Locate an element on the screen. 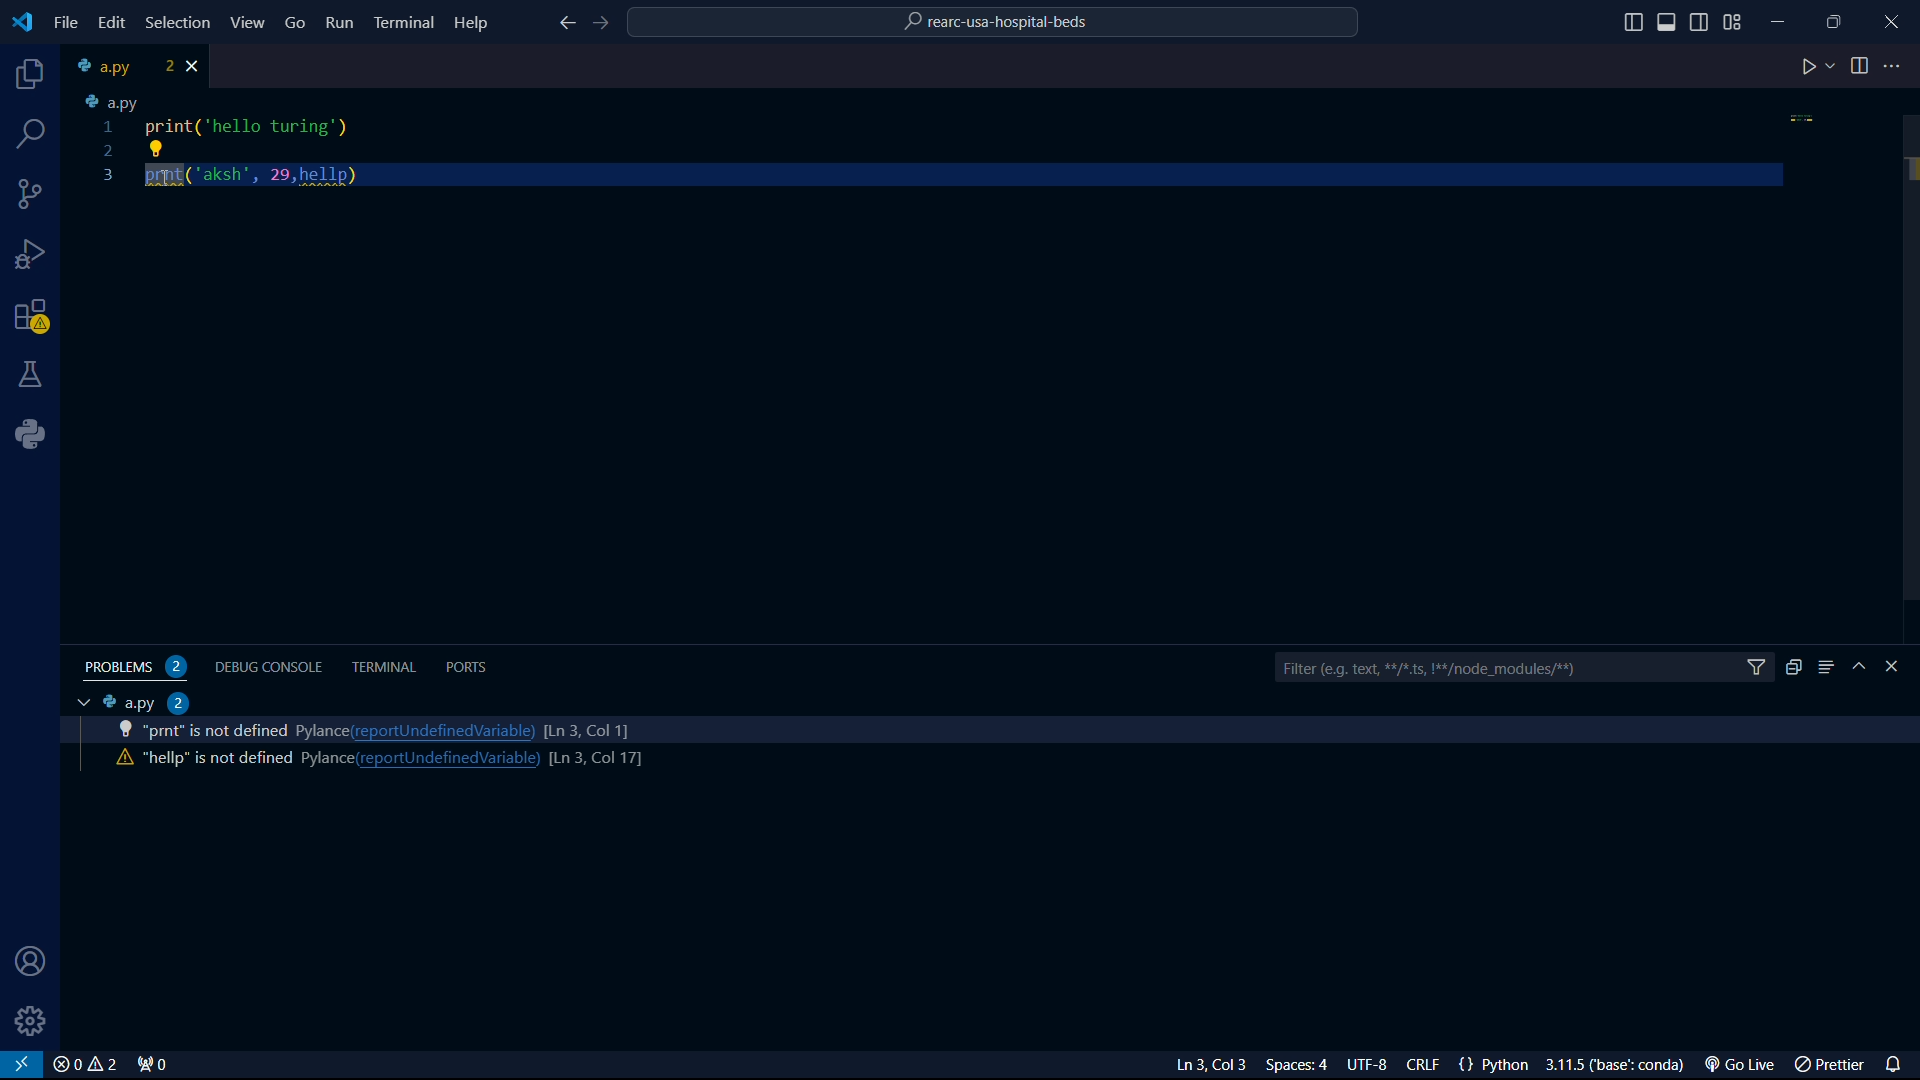  VS Code logo is located at coordinates (20, 20).